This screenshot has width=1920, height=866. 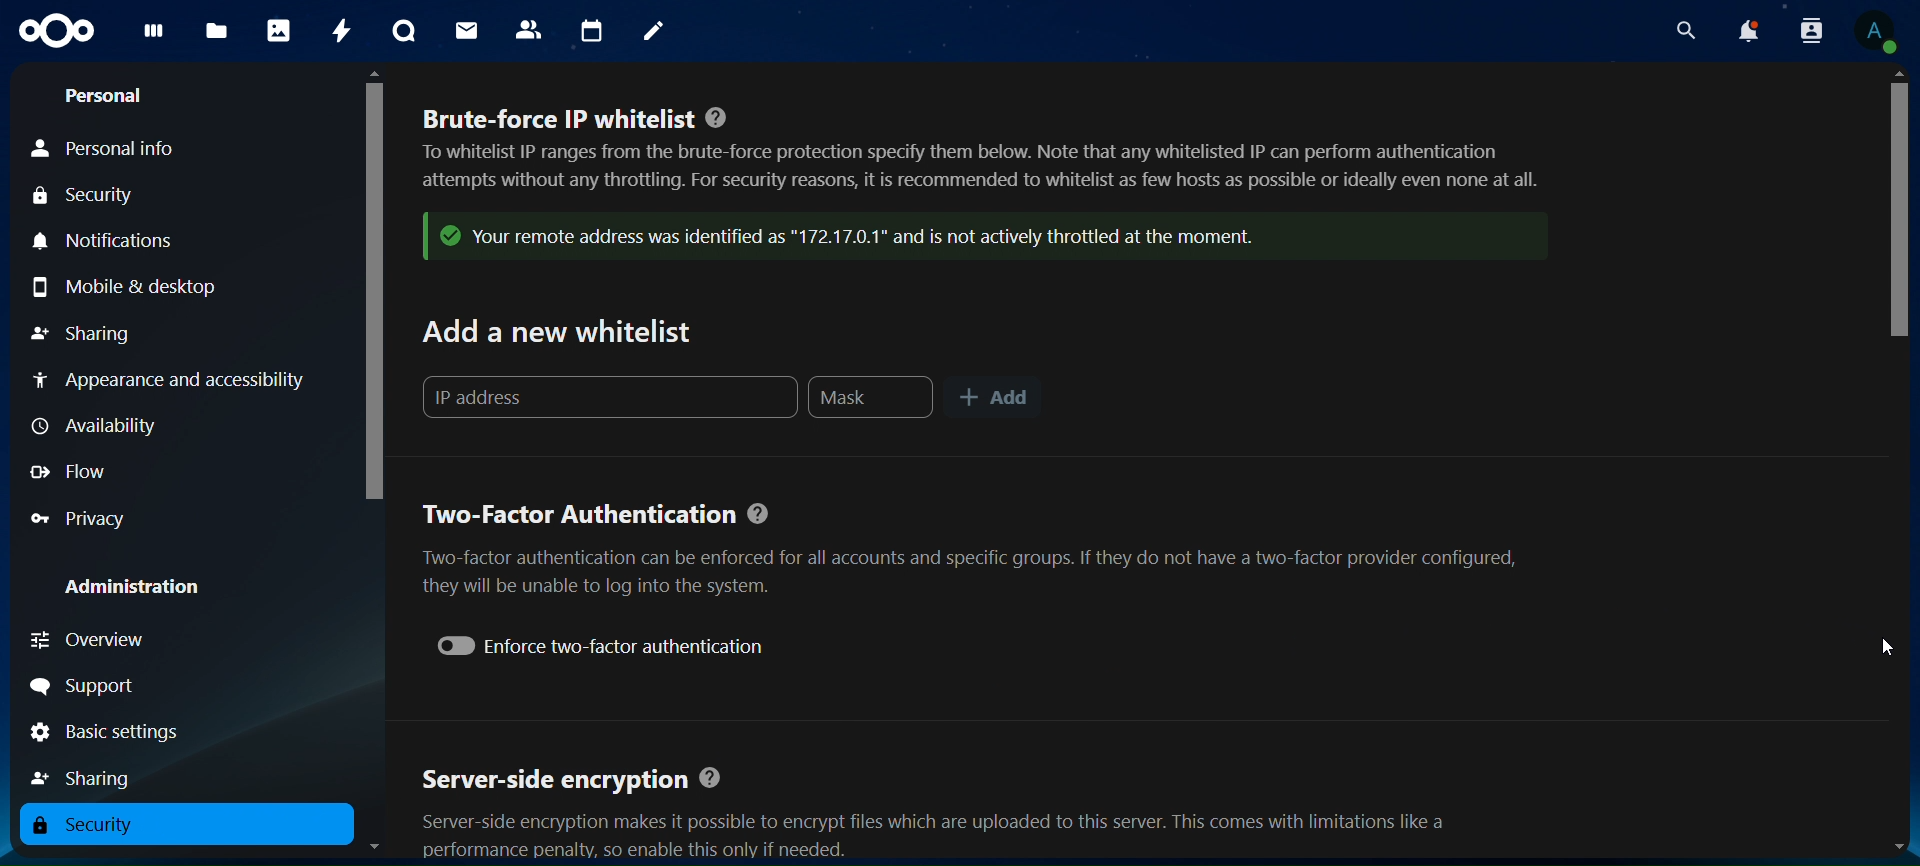 What do you see at coordinates (53, 28) in the screenshot?
I see `icon` at bounding box center [53, 28].